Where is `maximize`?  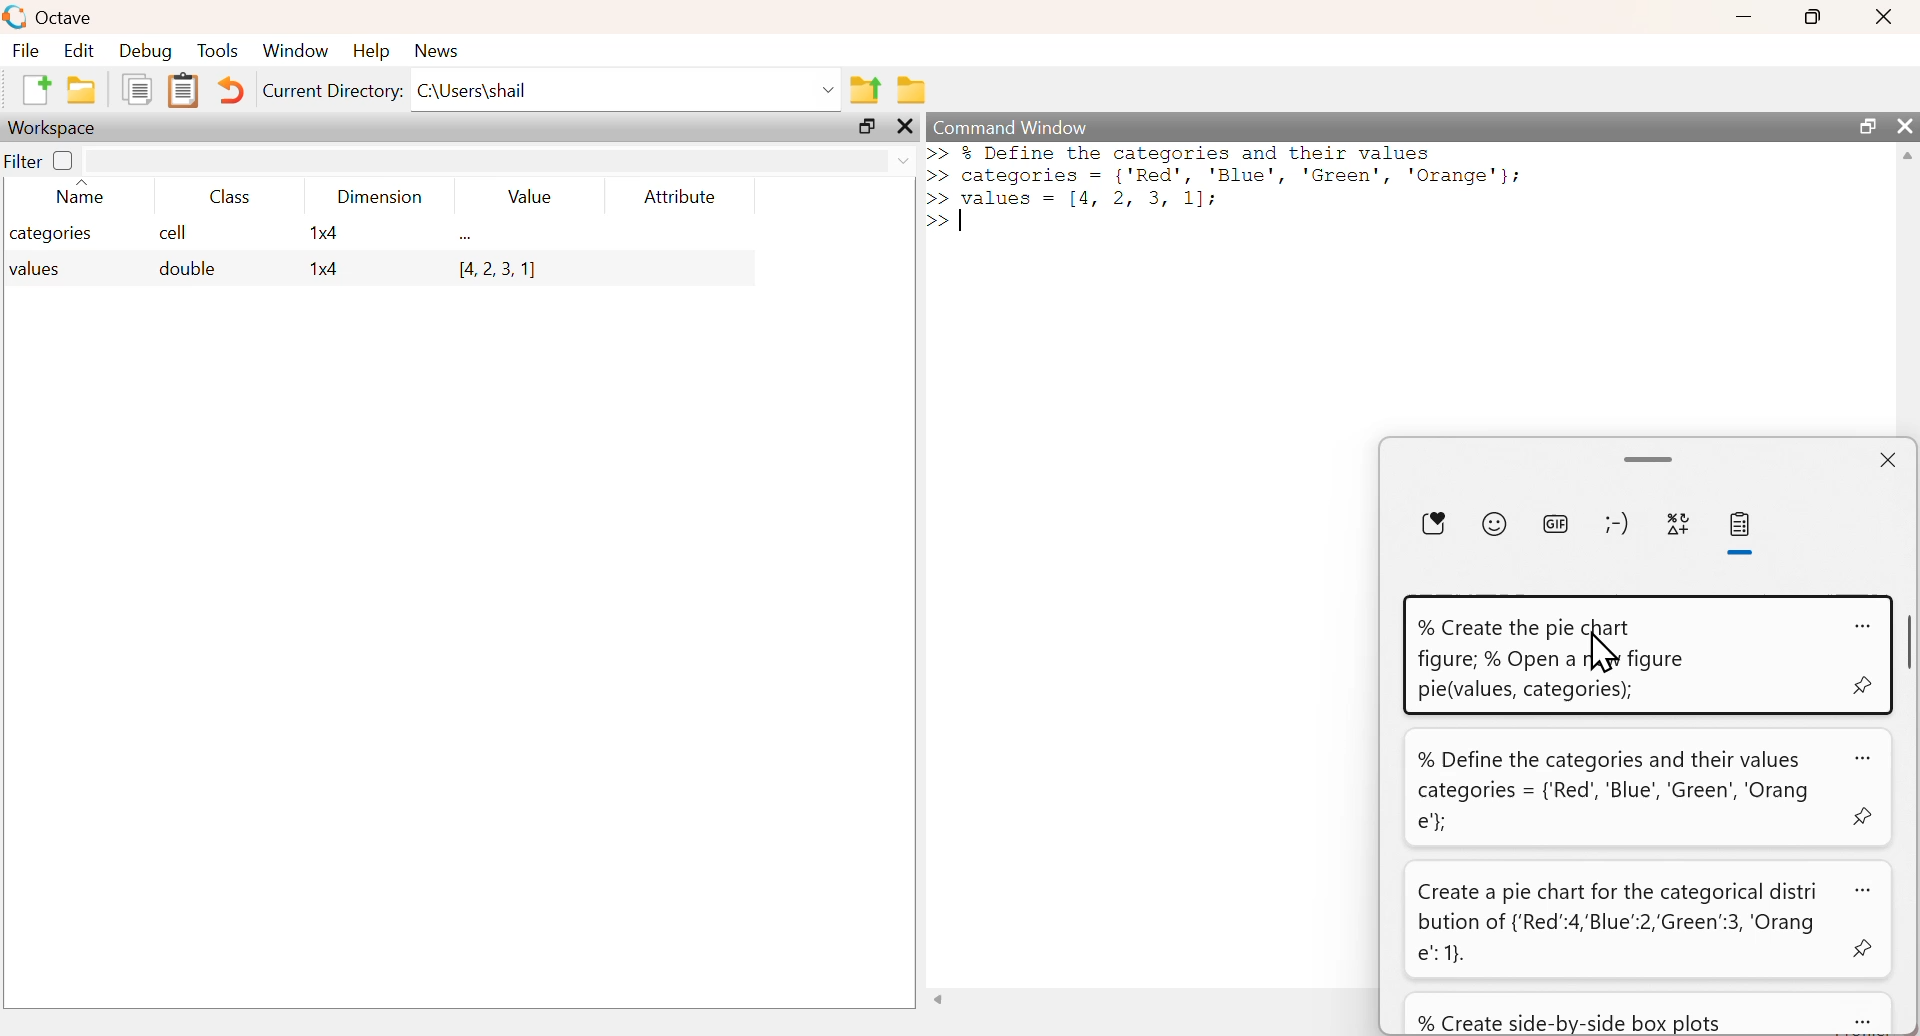 maximize is located at coordinates (865, 126).